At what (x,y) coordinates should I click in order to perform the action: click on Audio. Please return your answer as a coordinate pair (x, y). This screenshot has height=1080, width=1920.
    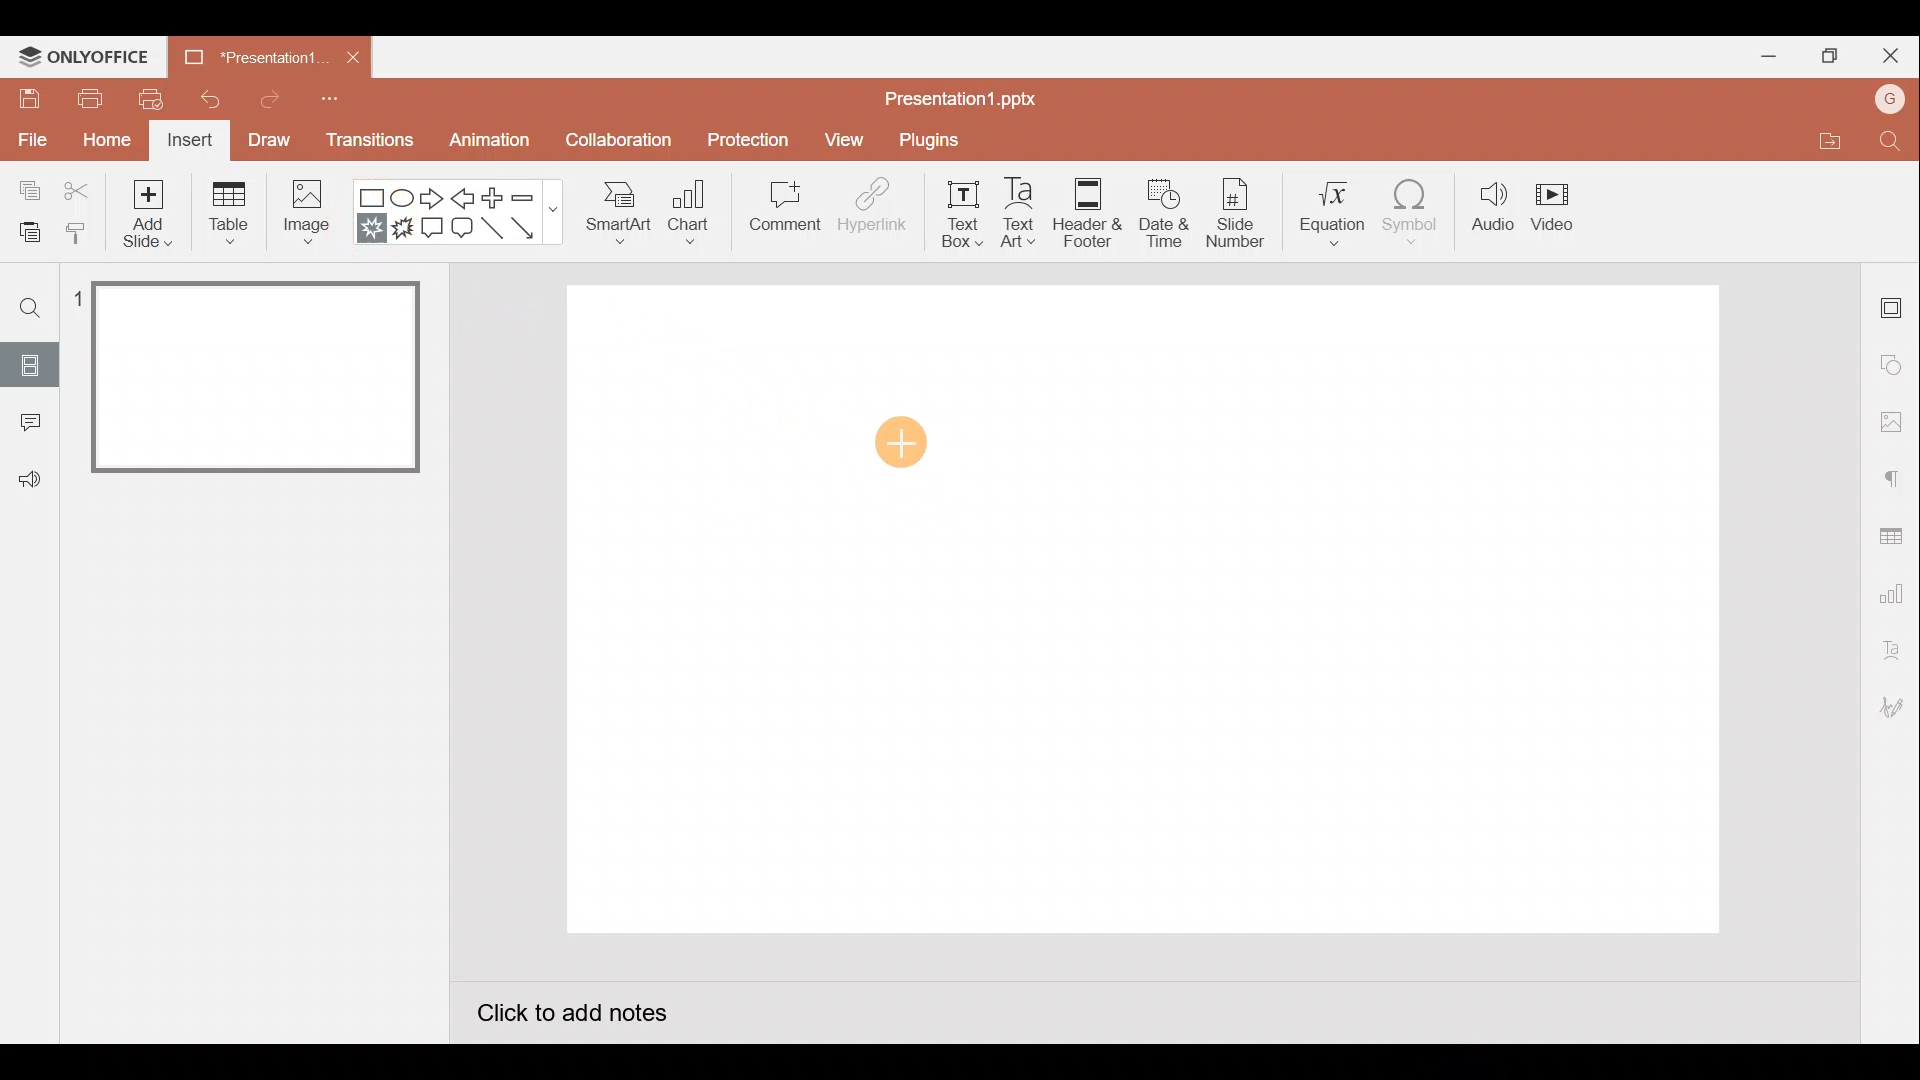
    Looking at the image, I should click on (1490, 213).